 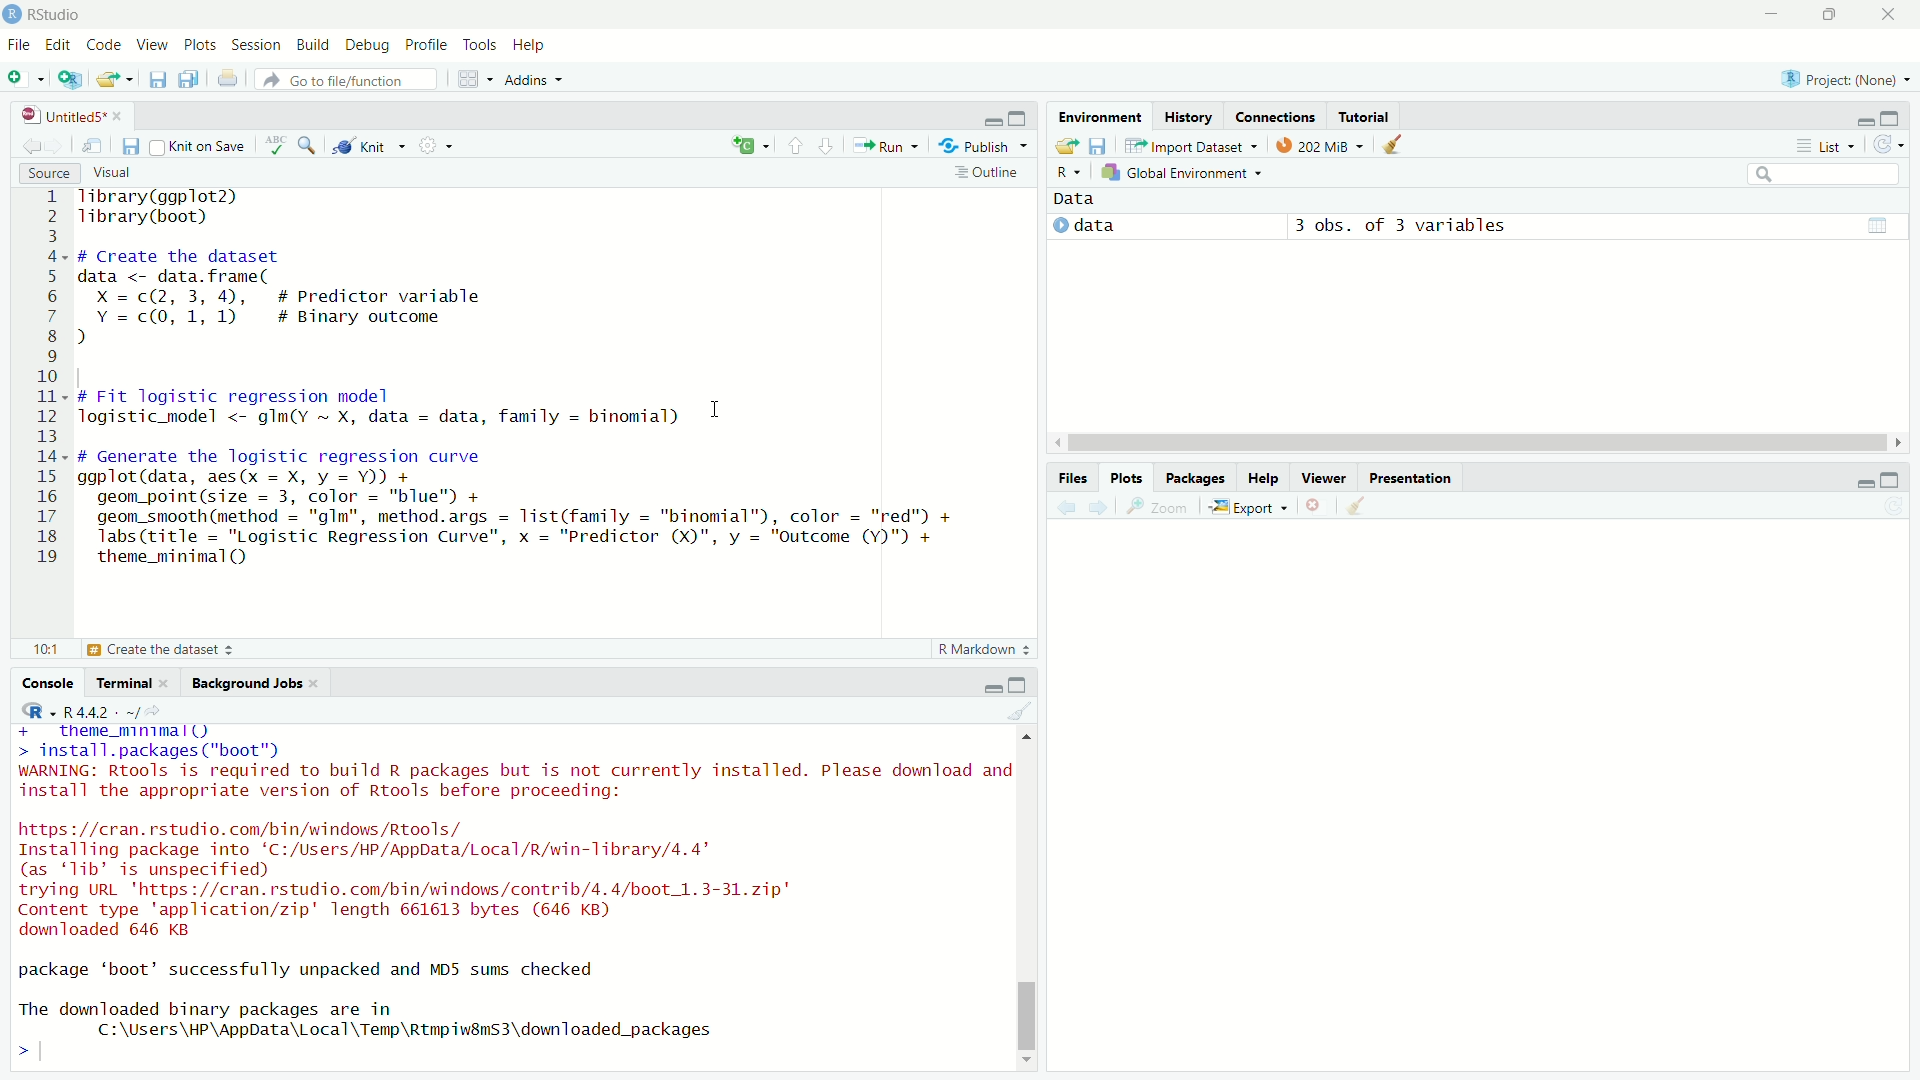 What do you see at coordinates (346, 79) in the screenshot?
I see `Go to file/function` at bounding box center [346, 79].